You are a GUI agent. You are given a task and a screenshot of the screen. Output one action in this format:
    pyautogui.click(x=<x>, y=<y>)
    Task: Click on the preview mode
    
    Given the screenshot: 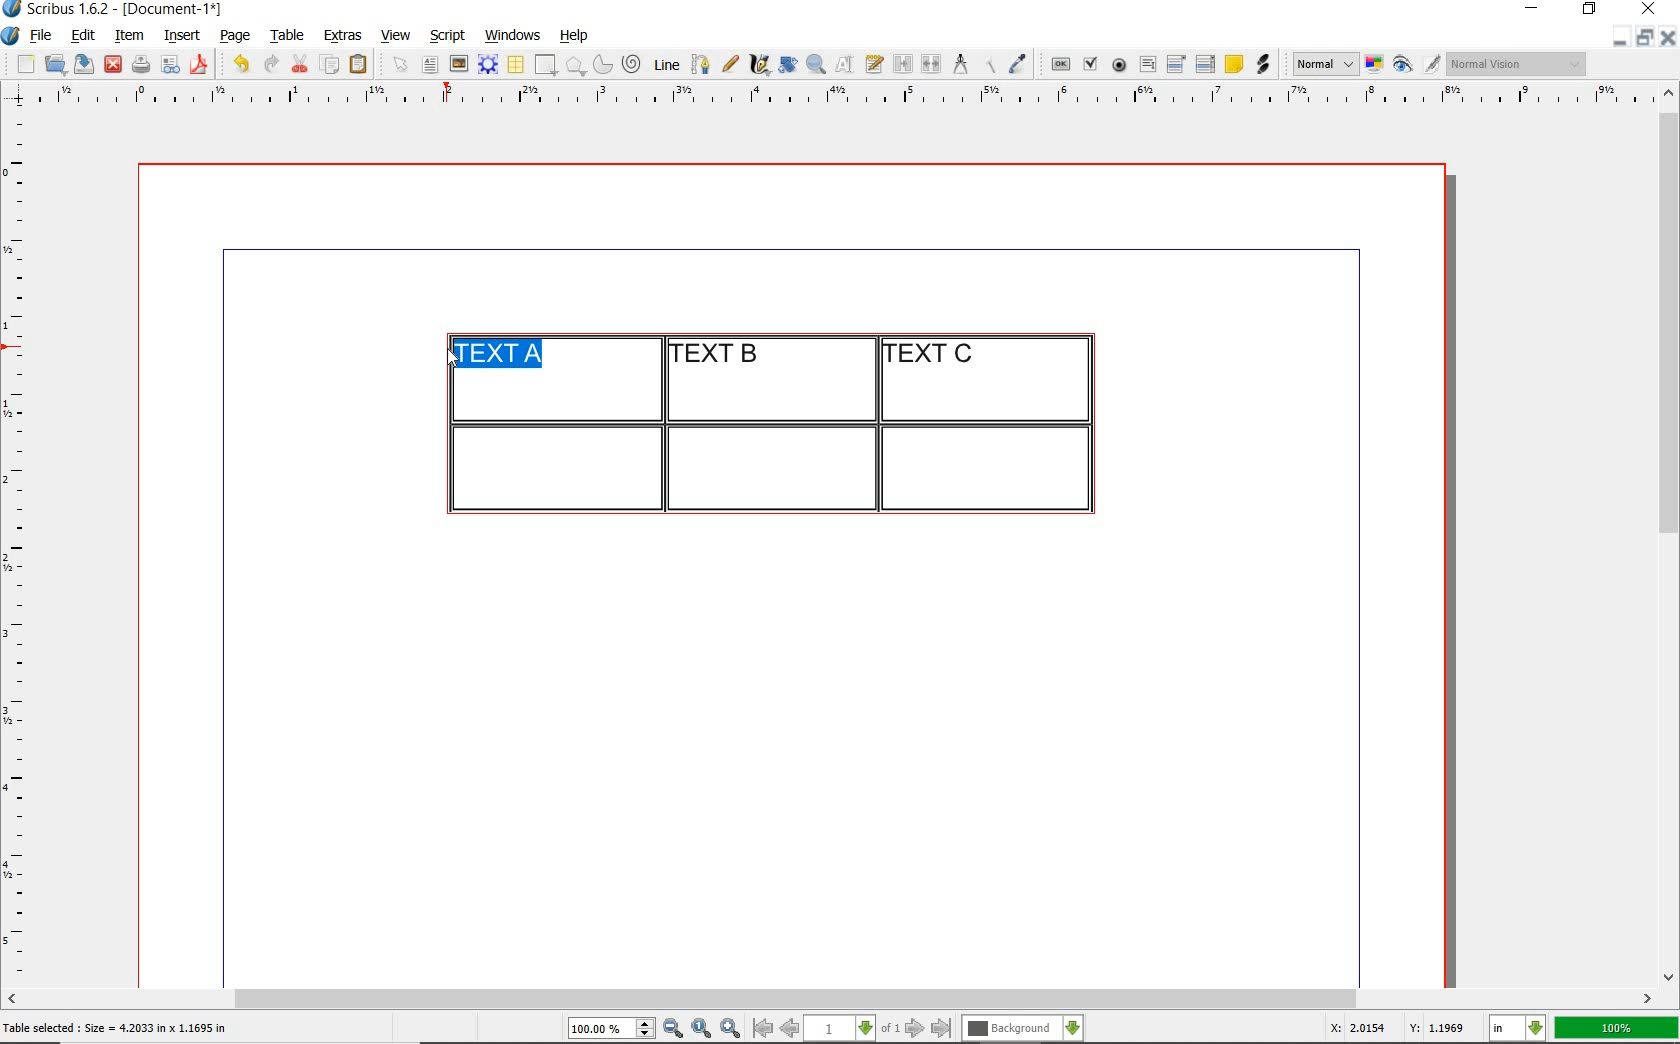 What is the action you would take?
    pyautogui.click(x=1417, y=65)
    